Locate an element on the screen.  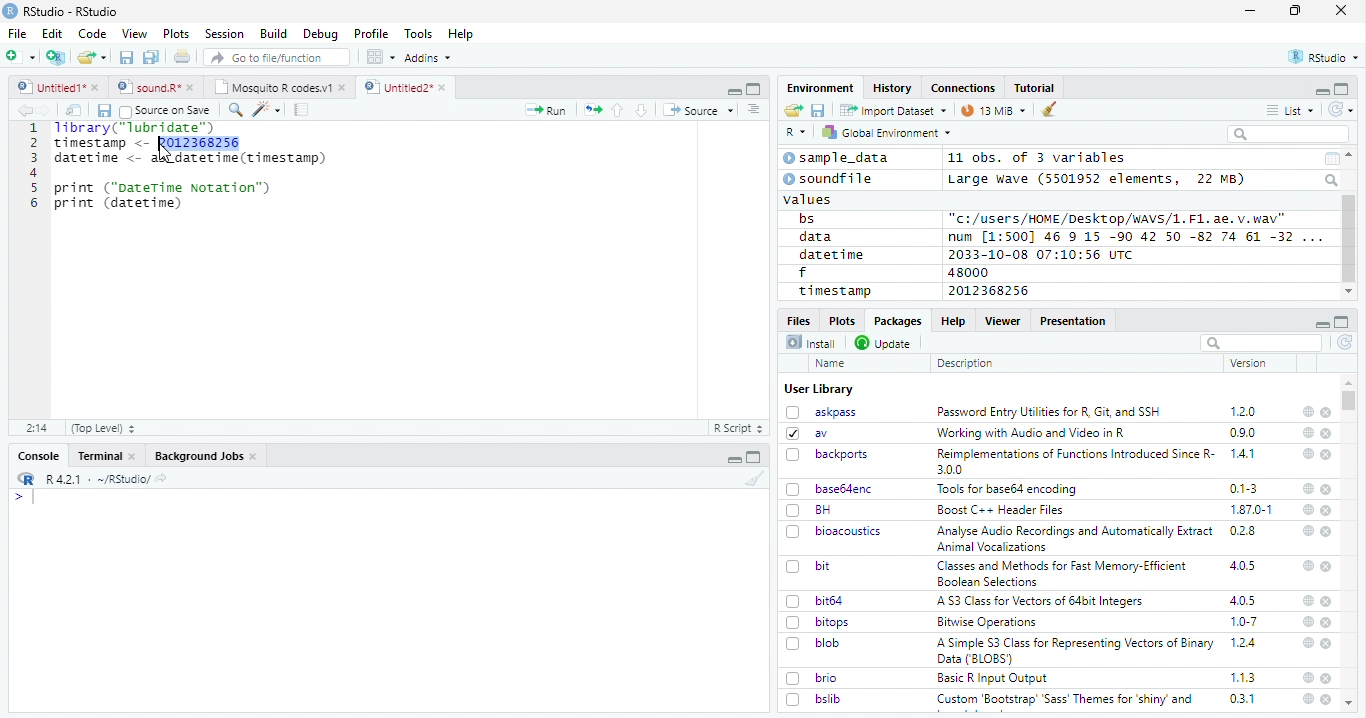
Name is located at coordinates (832, 364).